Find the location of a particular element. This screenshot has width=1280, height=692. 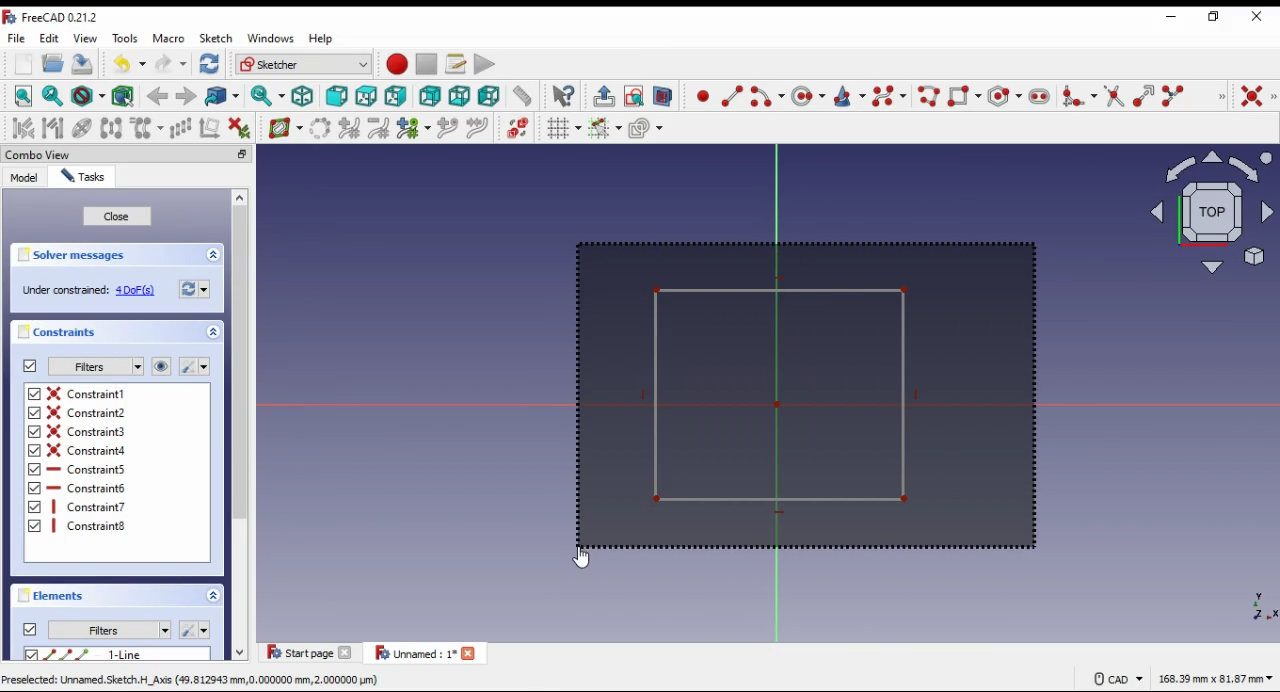

solver messages is located at coordinates (77, 255).